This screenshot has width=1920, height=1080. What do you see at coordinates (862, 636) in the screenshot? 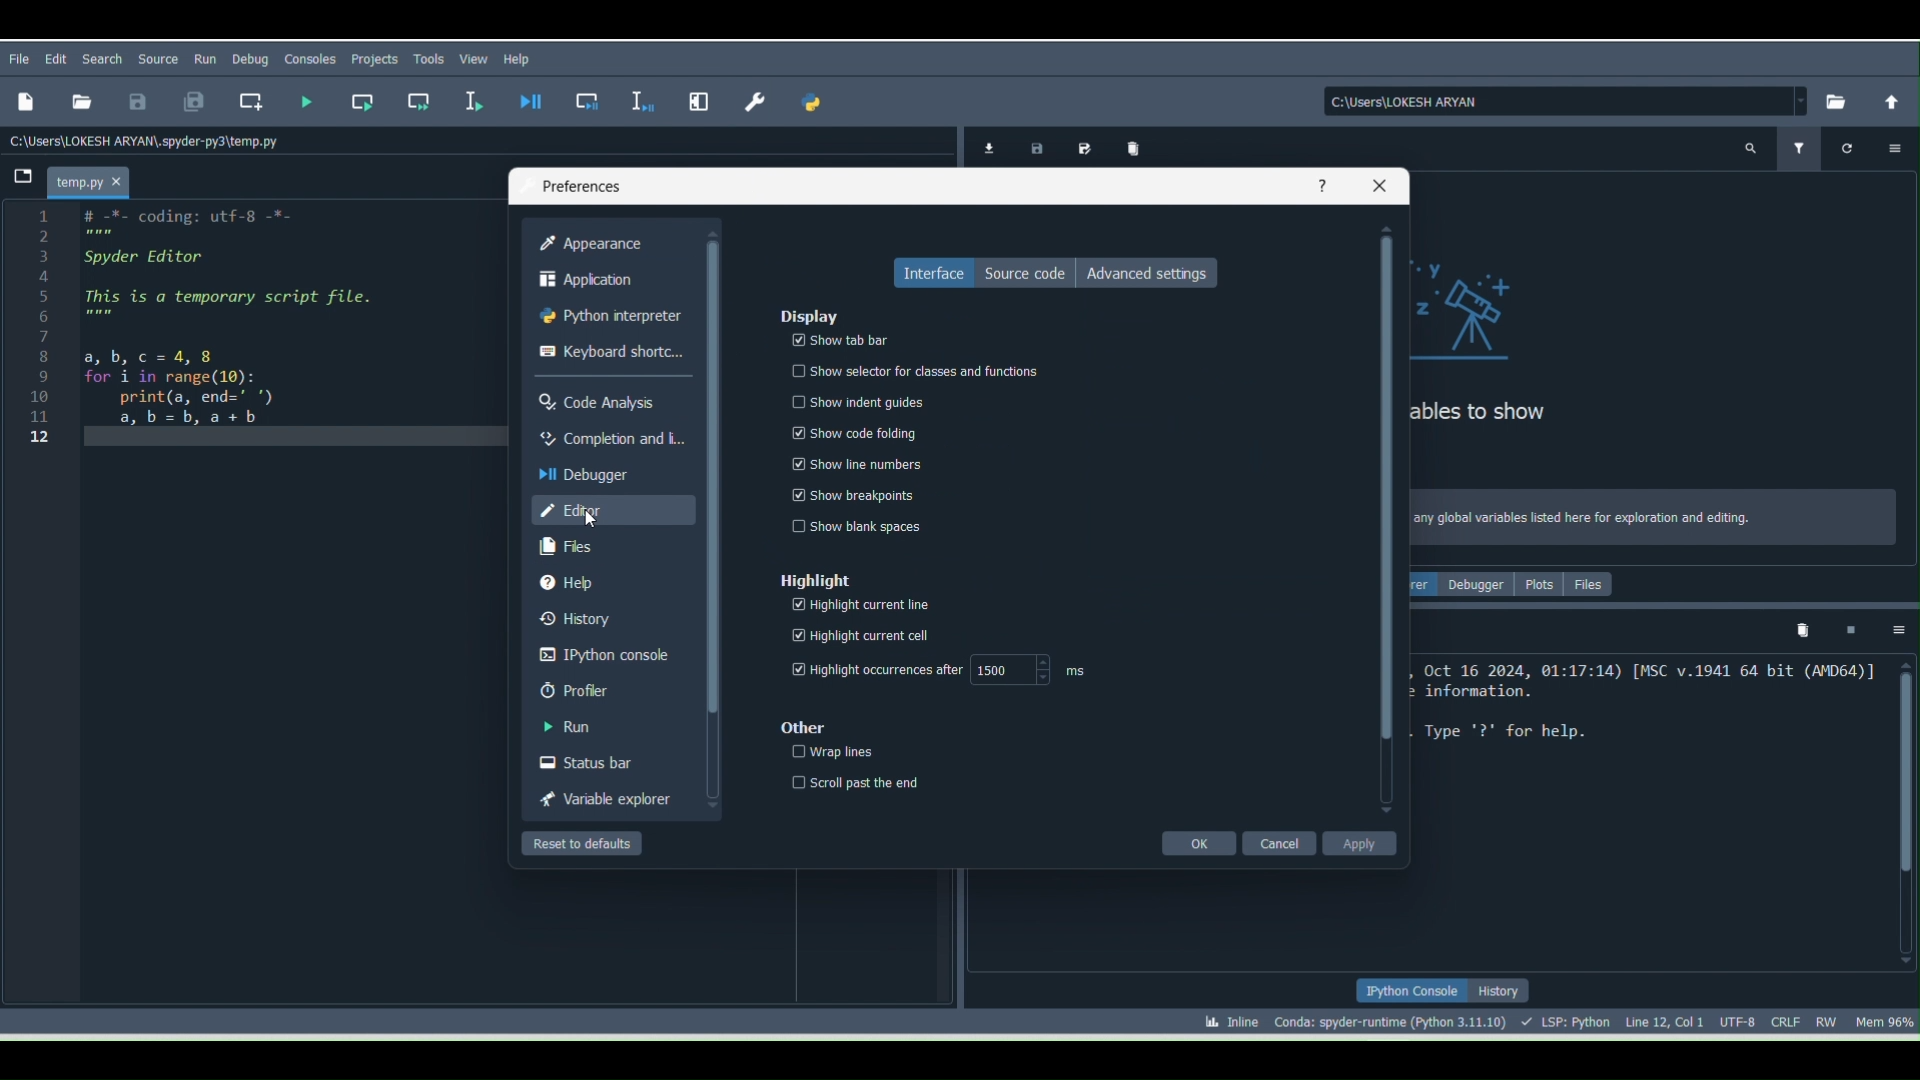
I see `Highlight current cell` at bounding box center [862, 636].